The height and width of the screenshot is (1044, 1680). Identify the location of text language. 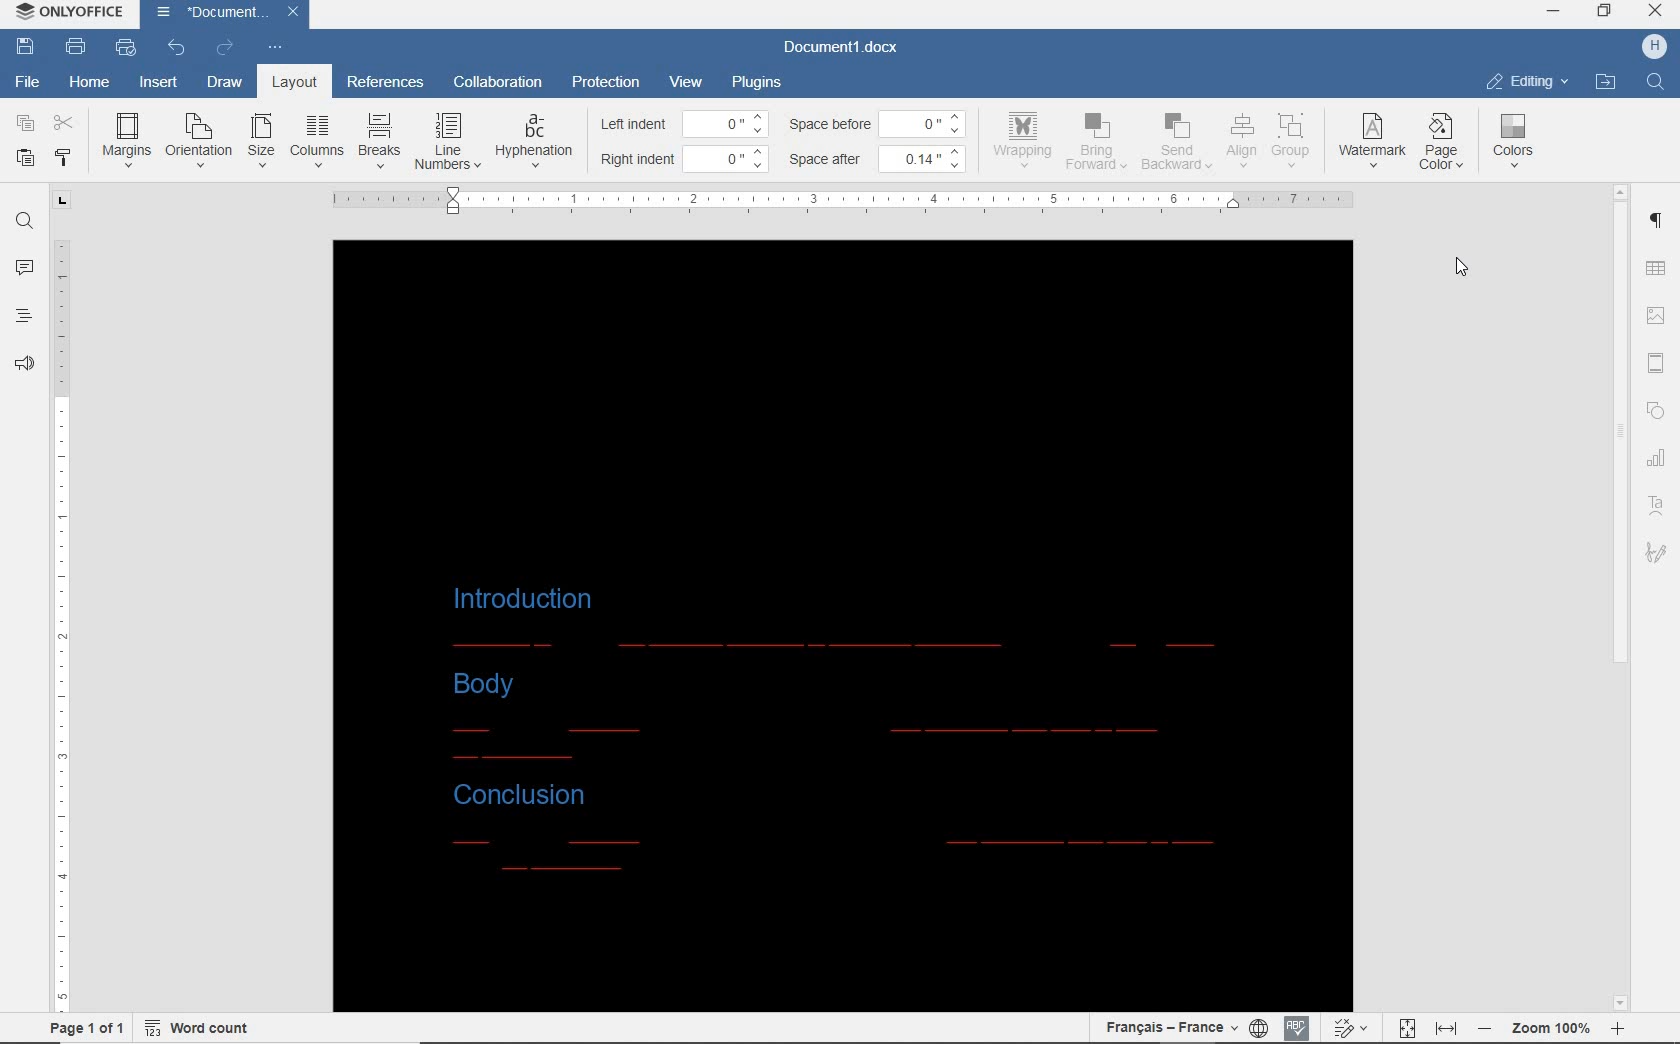
(1166, 1025).